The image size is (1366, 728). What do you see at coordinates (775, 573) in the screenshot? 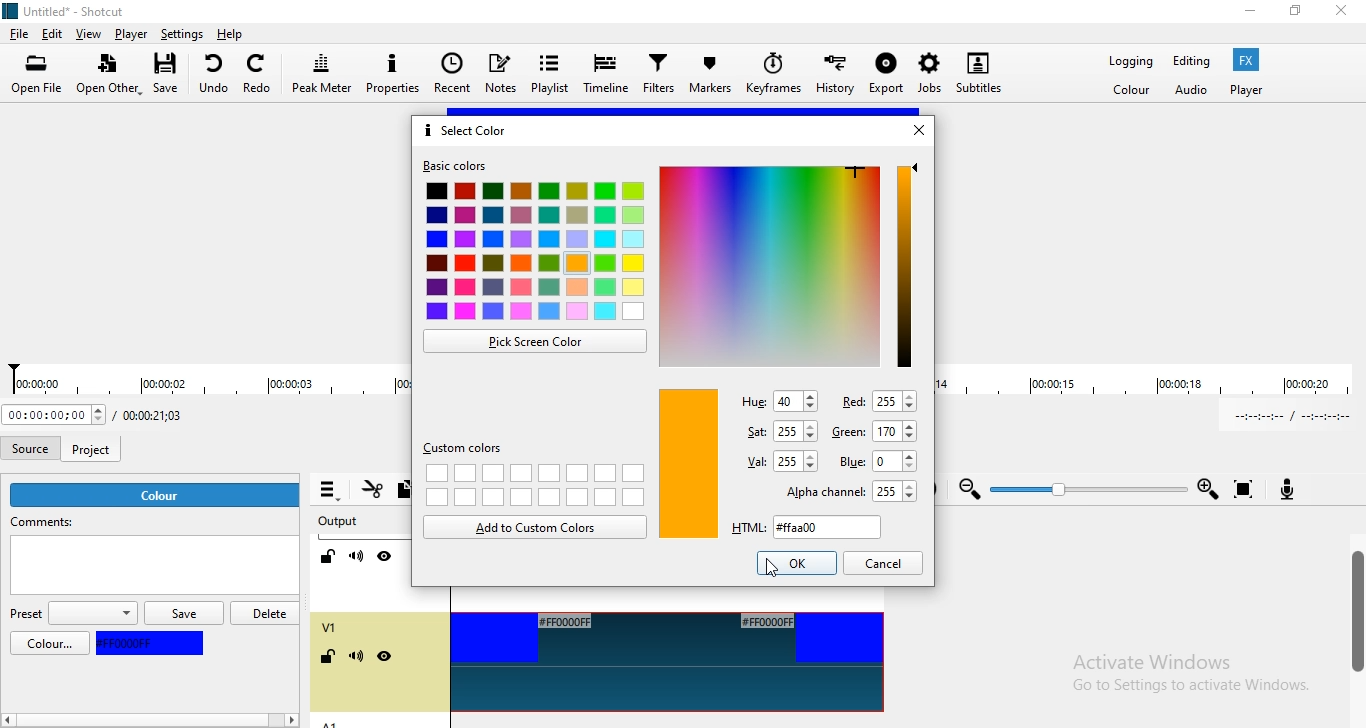
I see `cursor` at bounding box center [775, 573].